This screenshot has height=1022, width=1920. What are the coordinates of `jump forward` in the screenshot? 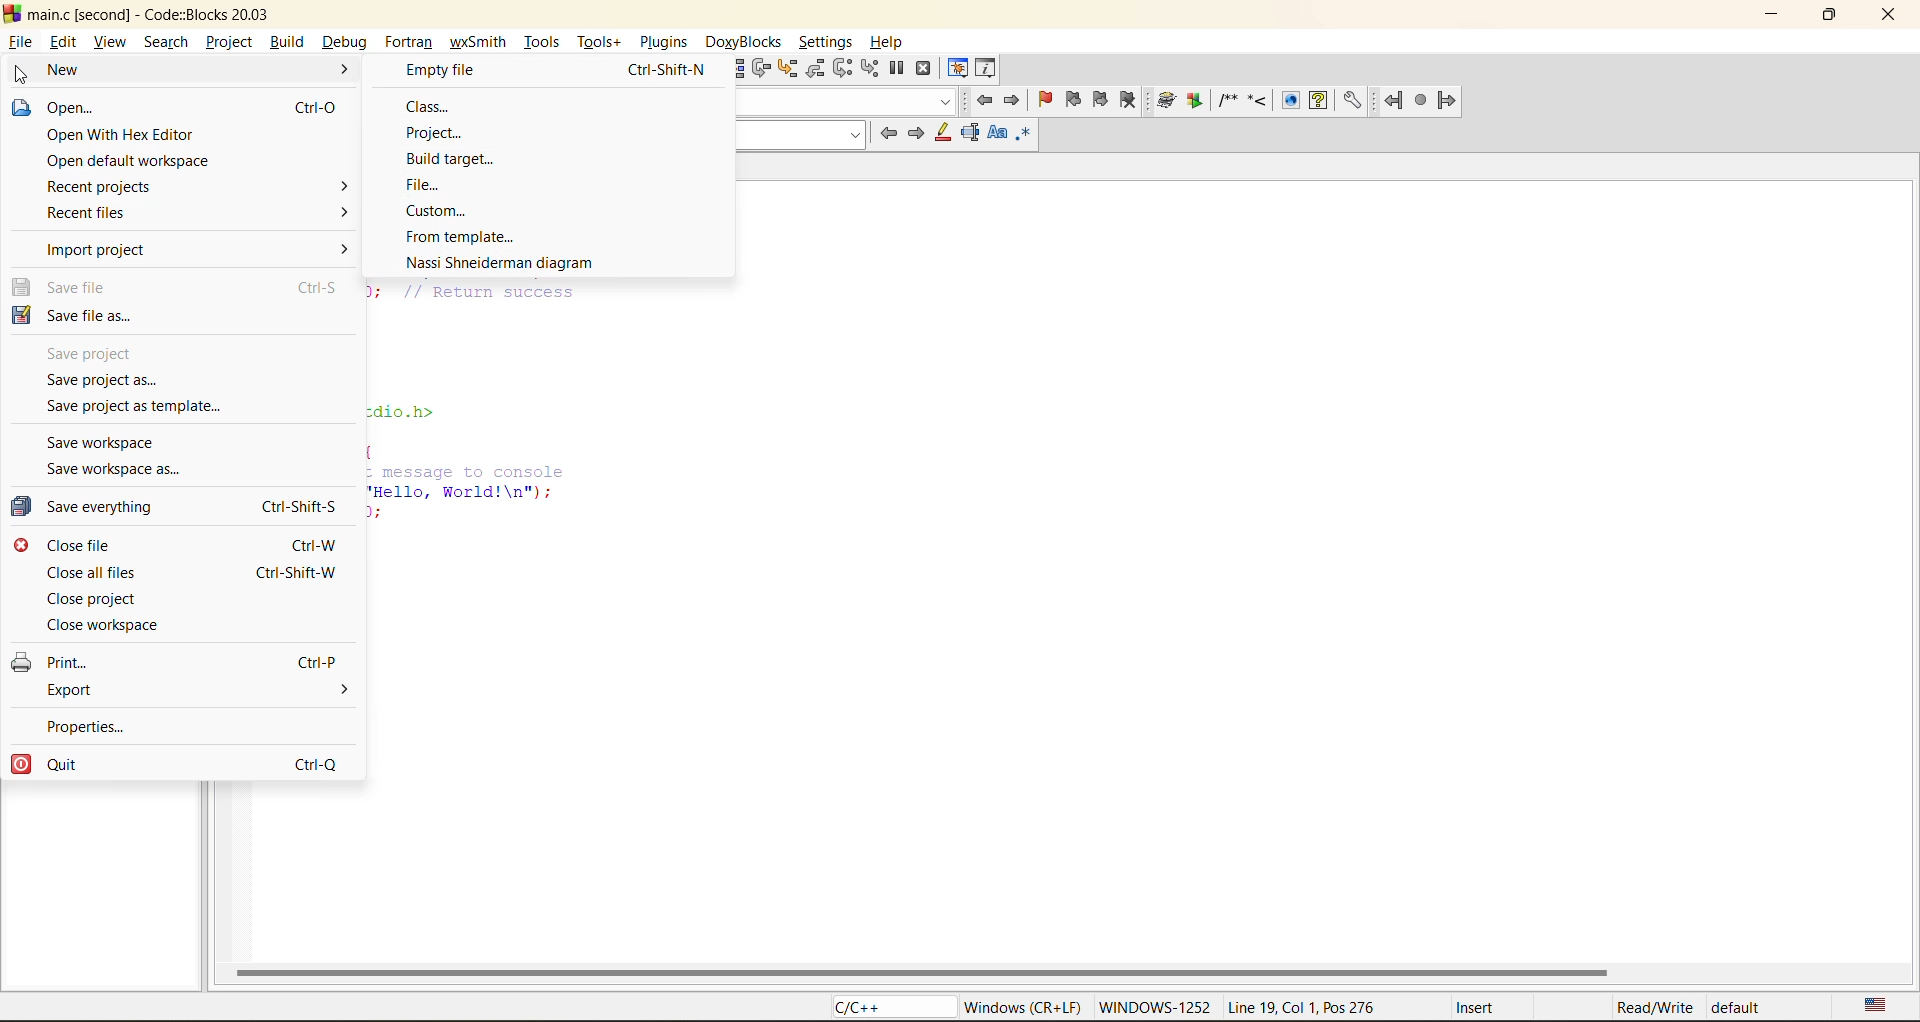 It's located at (1015, 102).